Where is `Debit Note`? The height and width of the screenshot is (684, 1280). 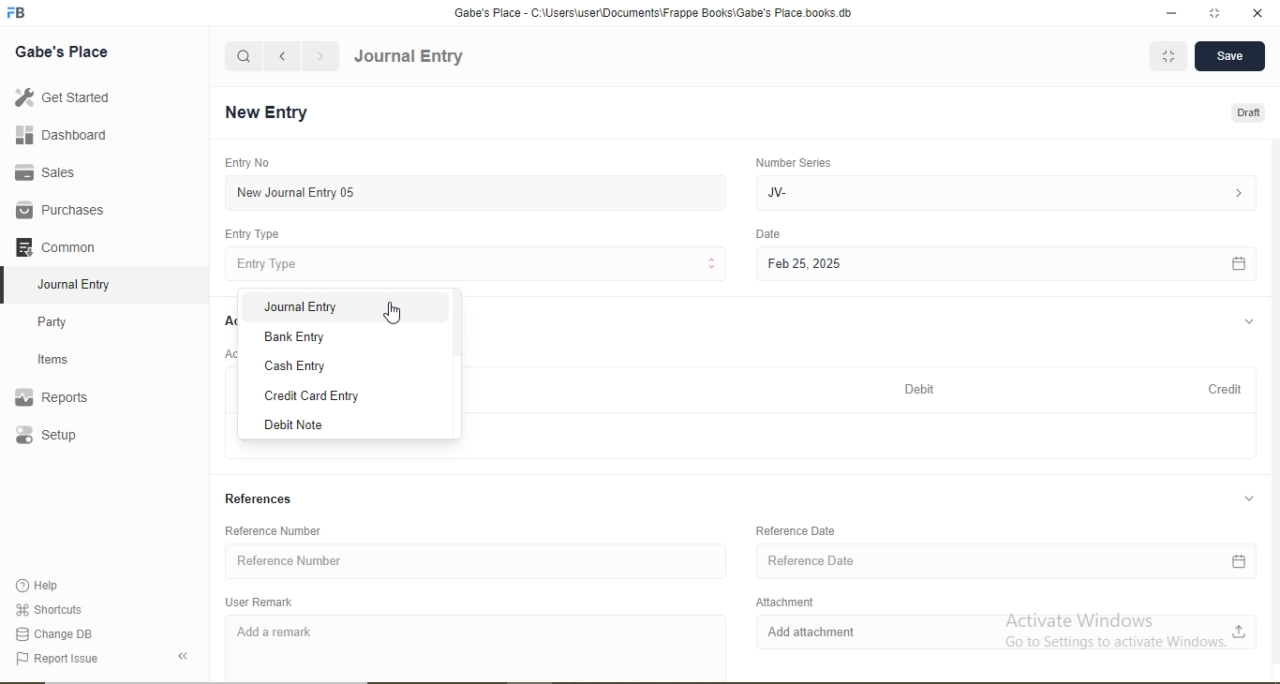
Debit Note is located at coordinates (338, 425).